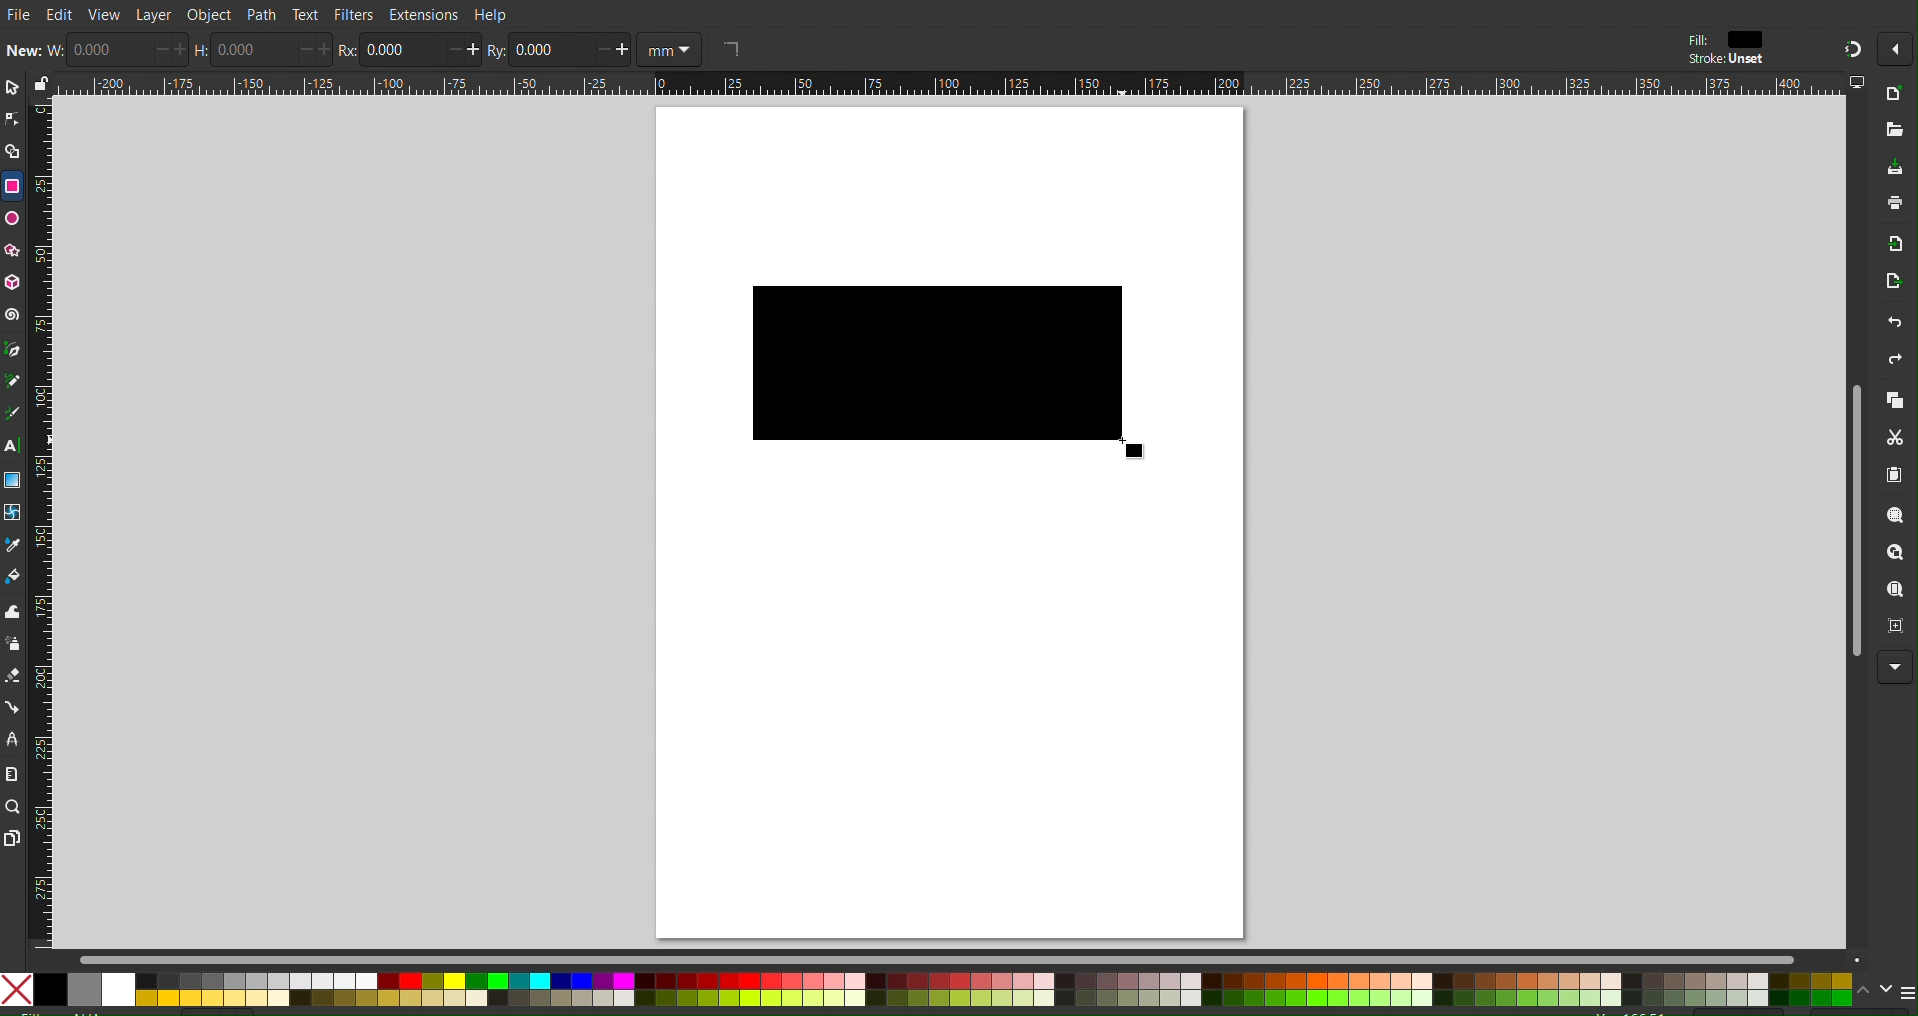 This screenshot has width=1918, height=1016. What do you see at coordinates (1889, 247) in the screenshot?
I see `Import Bitmap` at bounding box center [1889, 247].